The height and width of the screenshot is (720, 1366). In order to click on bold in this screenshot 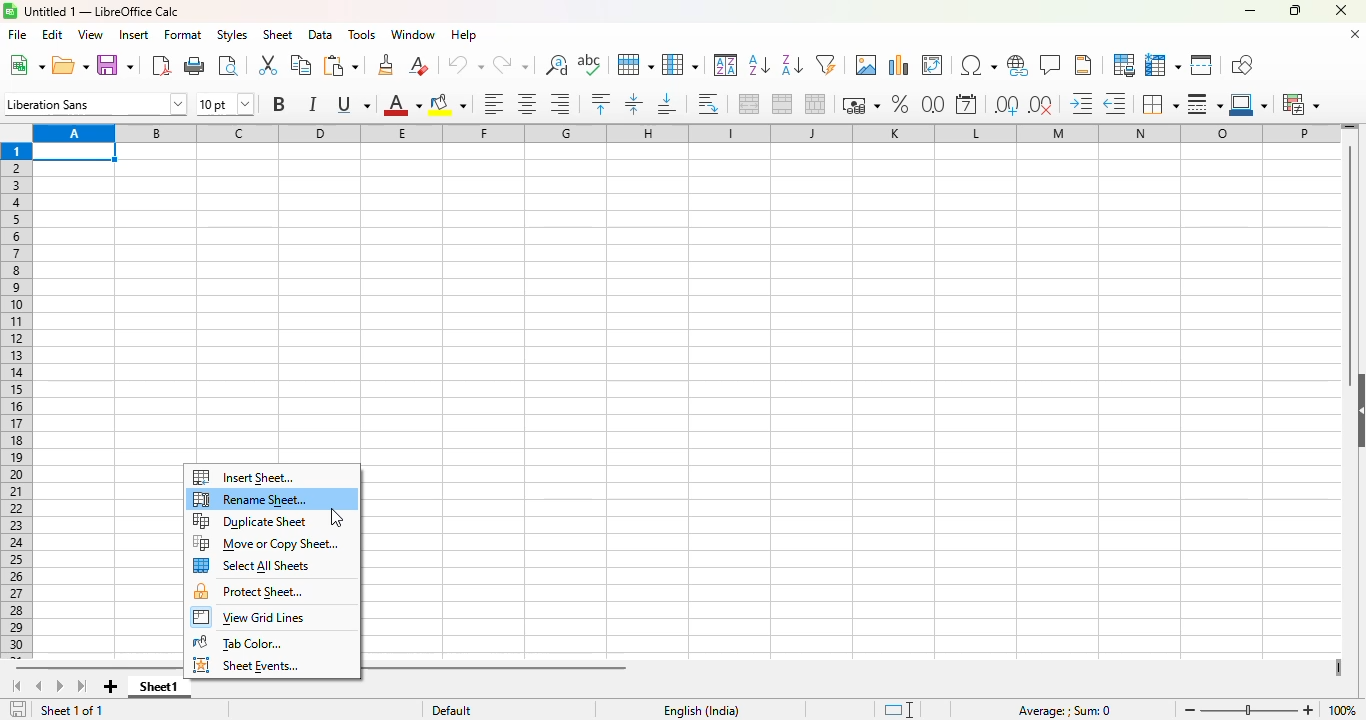, I will do `click(279, 103)`.